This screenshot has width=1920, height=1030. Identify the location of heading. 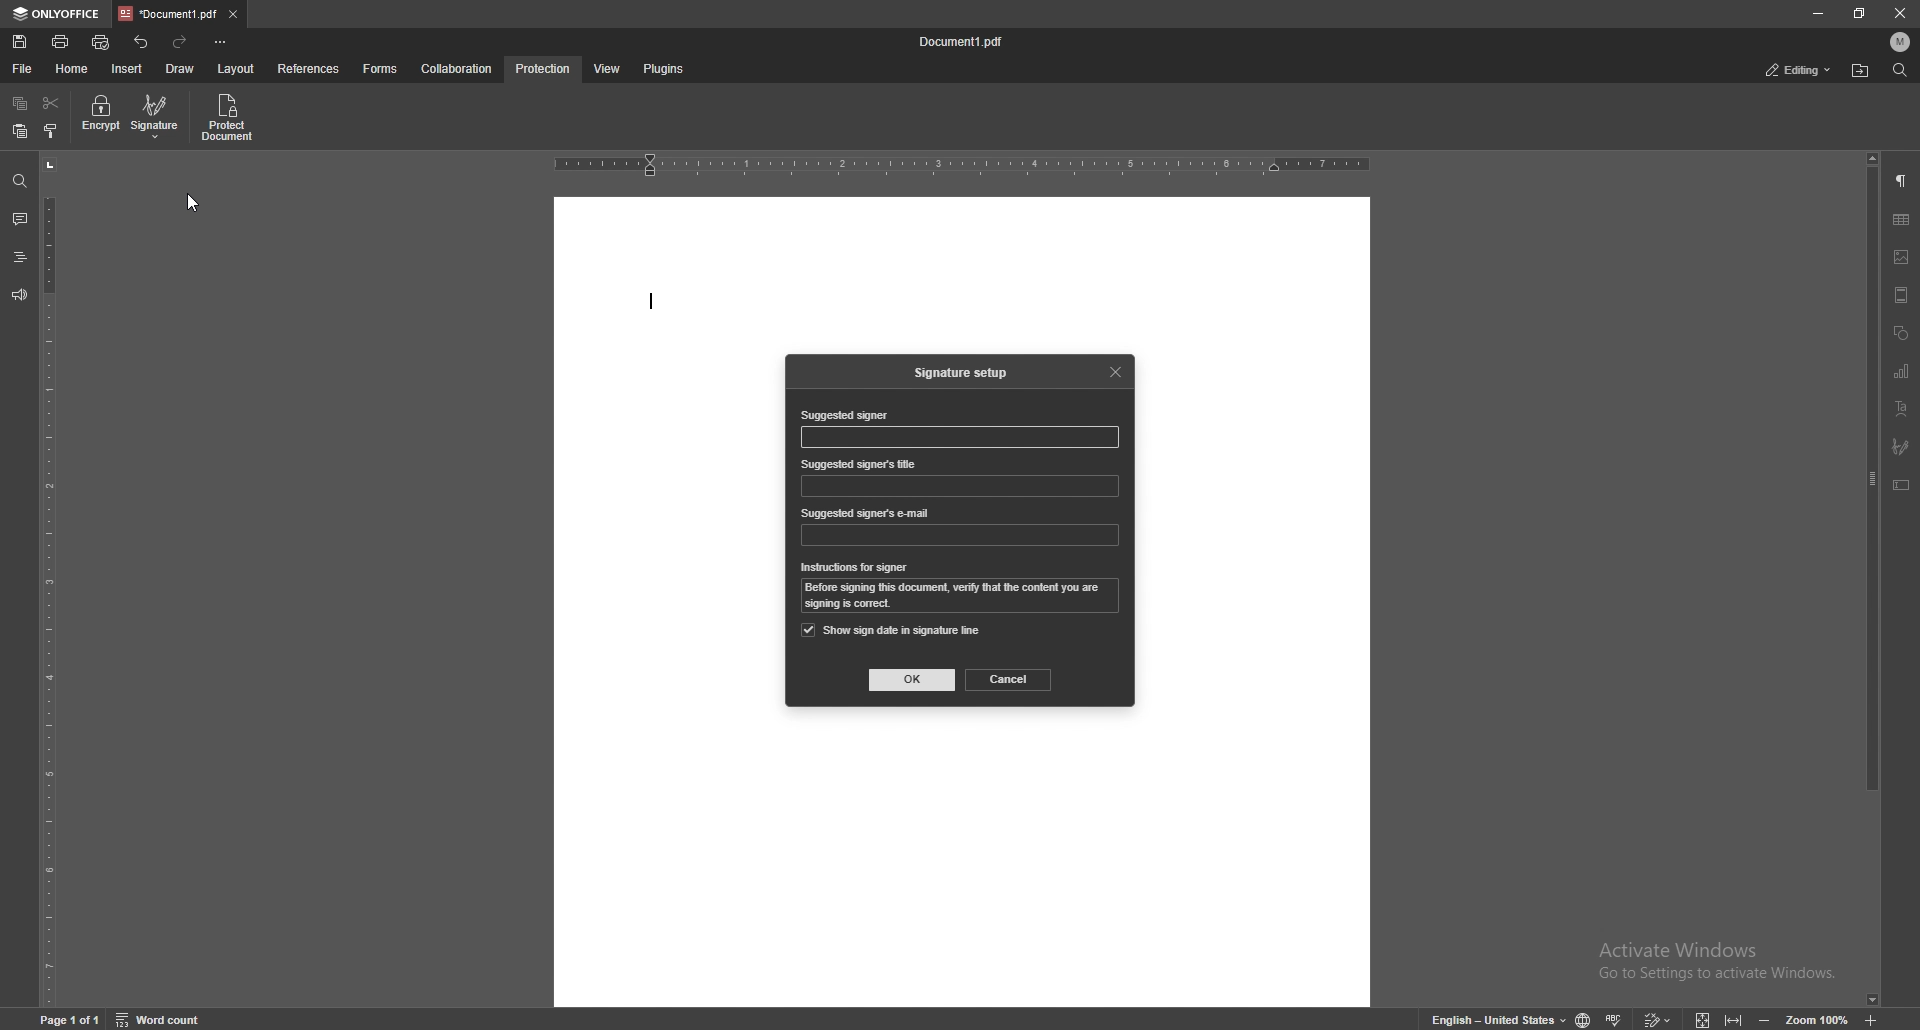
(19, 259).